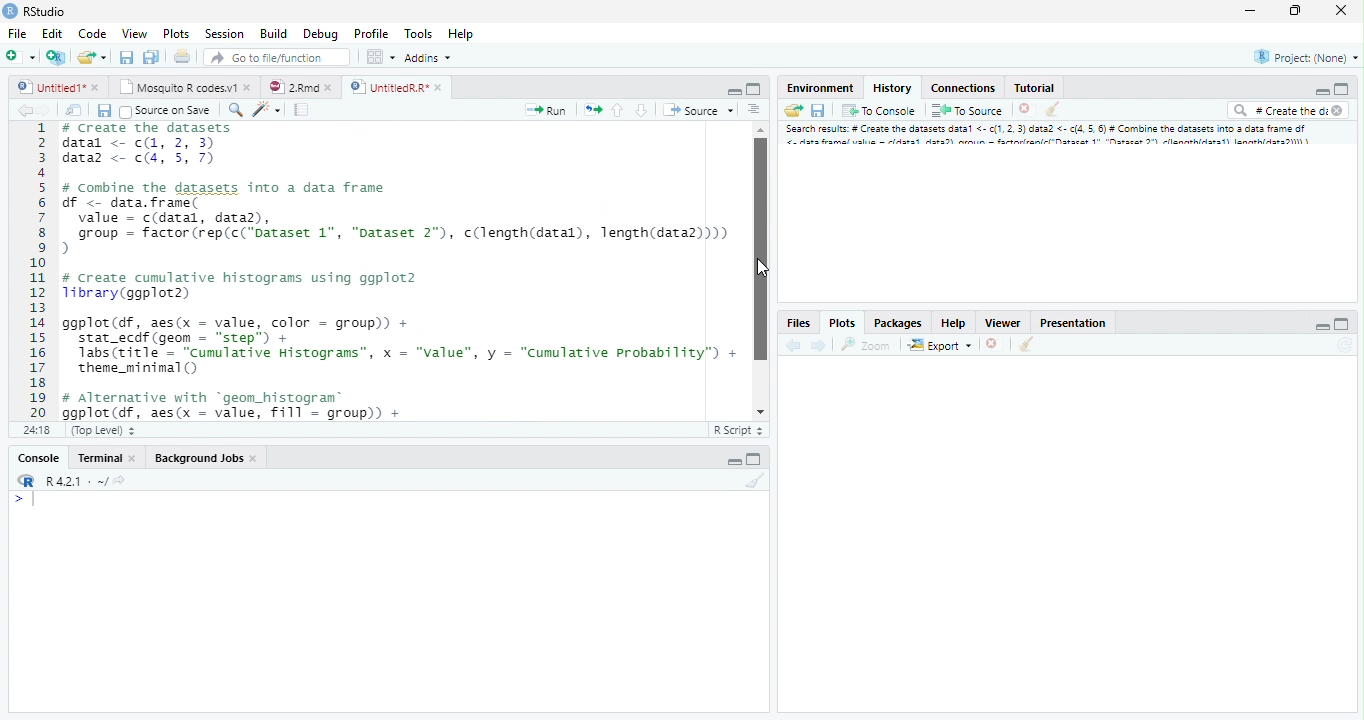 The width and height of the screenshot is (1364, 720). I want to click on Go to file/function, so click(275, 58).